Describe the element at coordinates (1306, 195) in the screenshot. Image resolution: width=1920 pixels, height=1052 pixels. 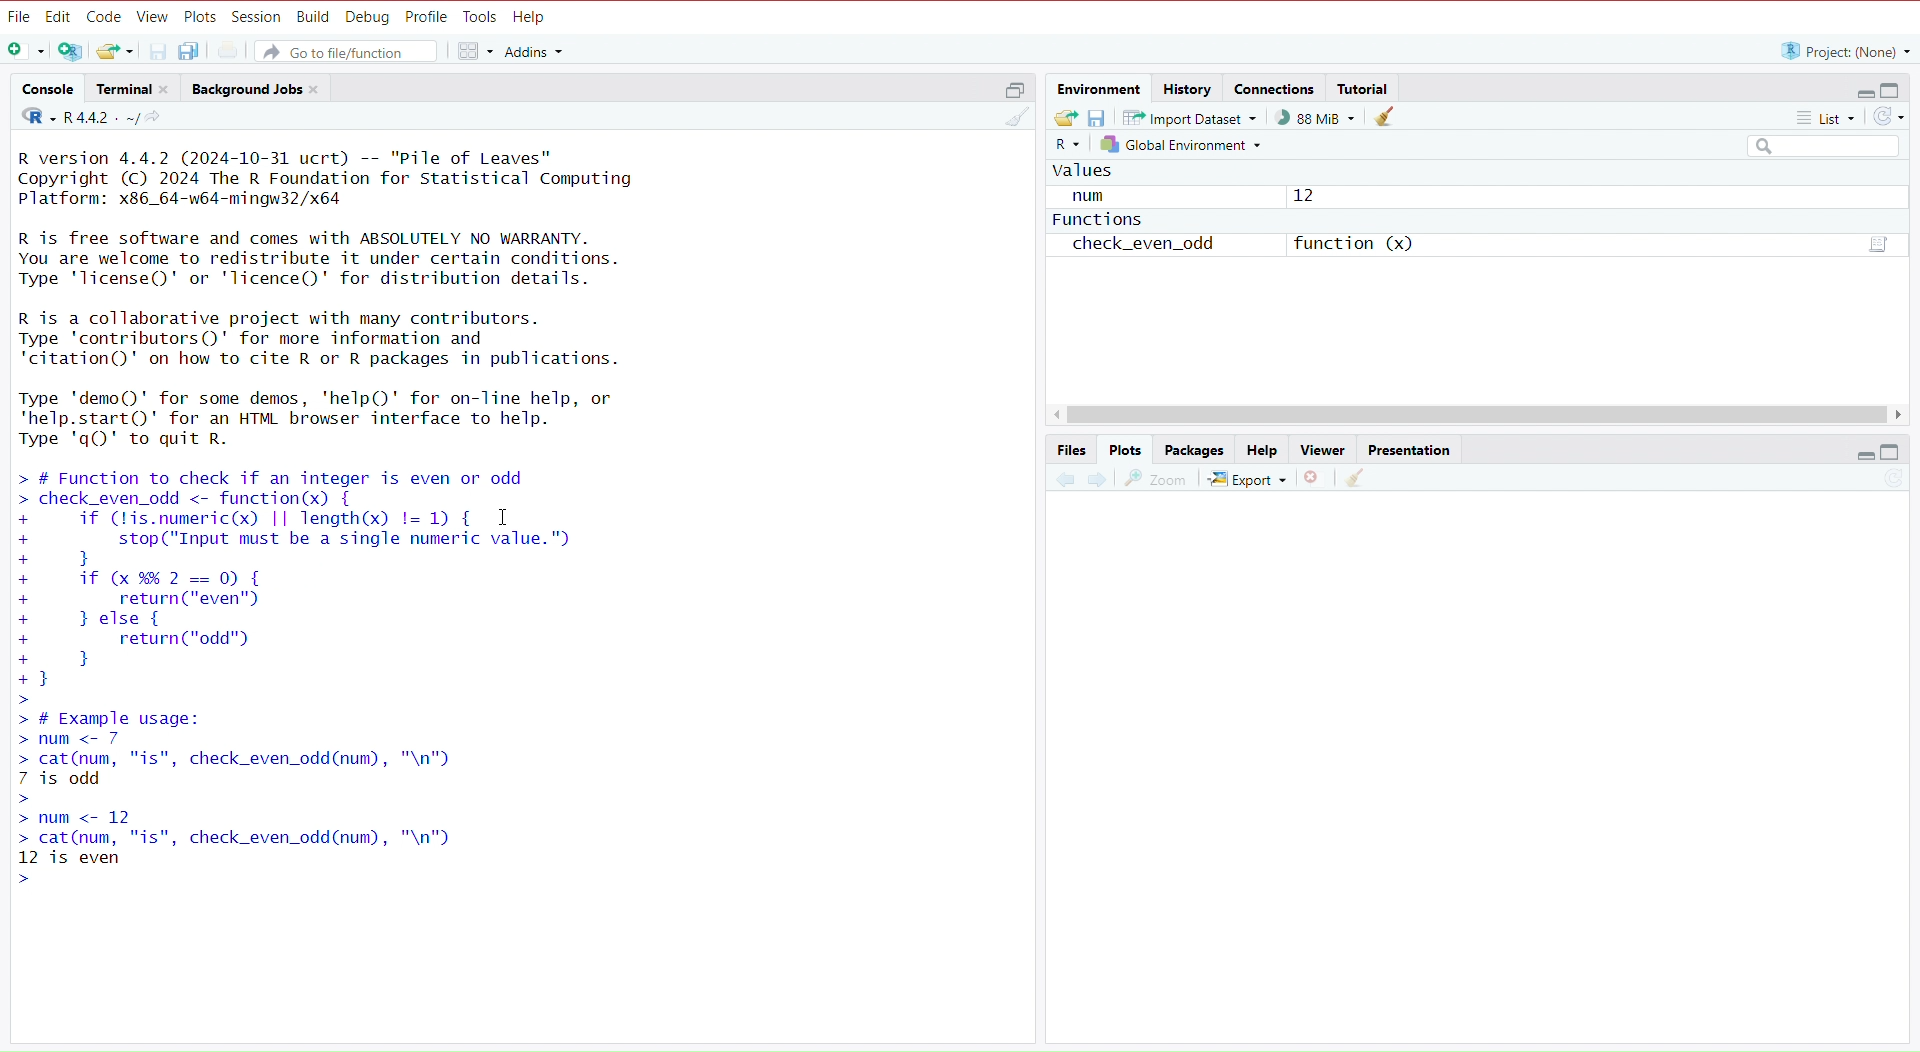
I see `12` at that location.